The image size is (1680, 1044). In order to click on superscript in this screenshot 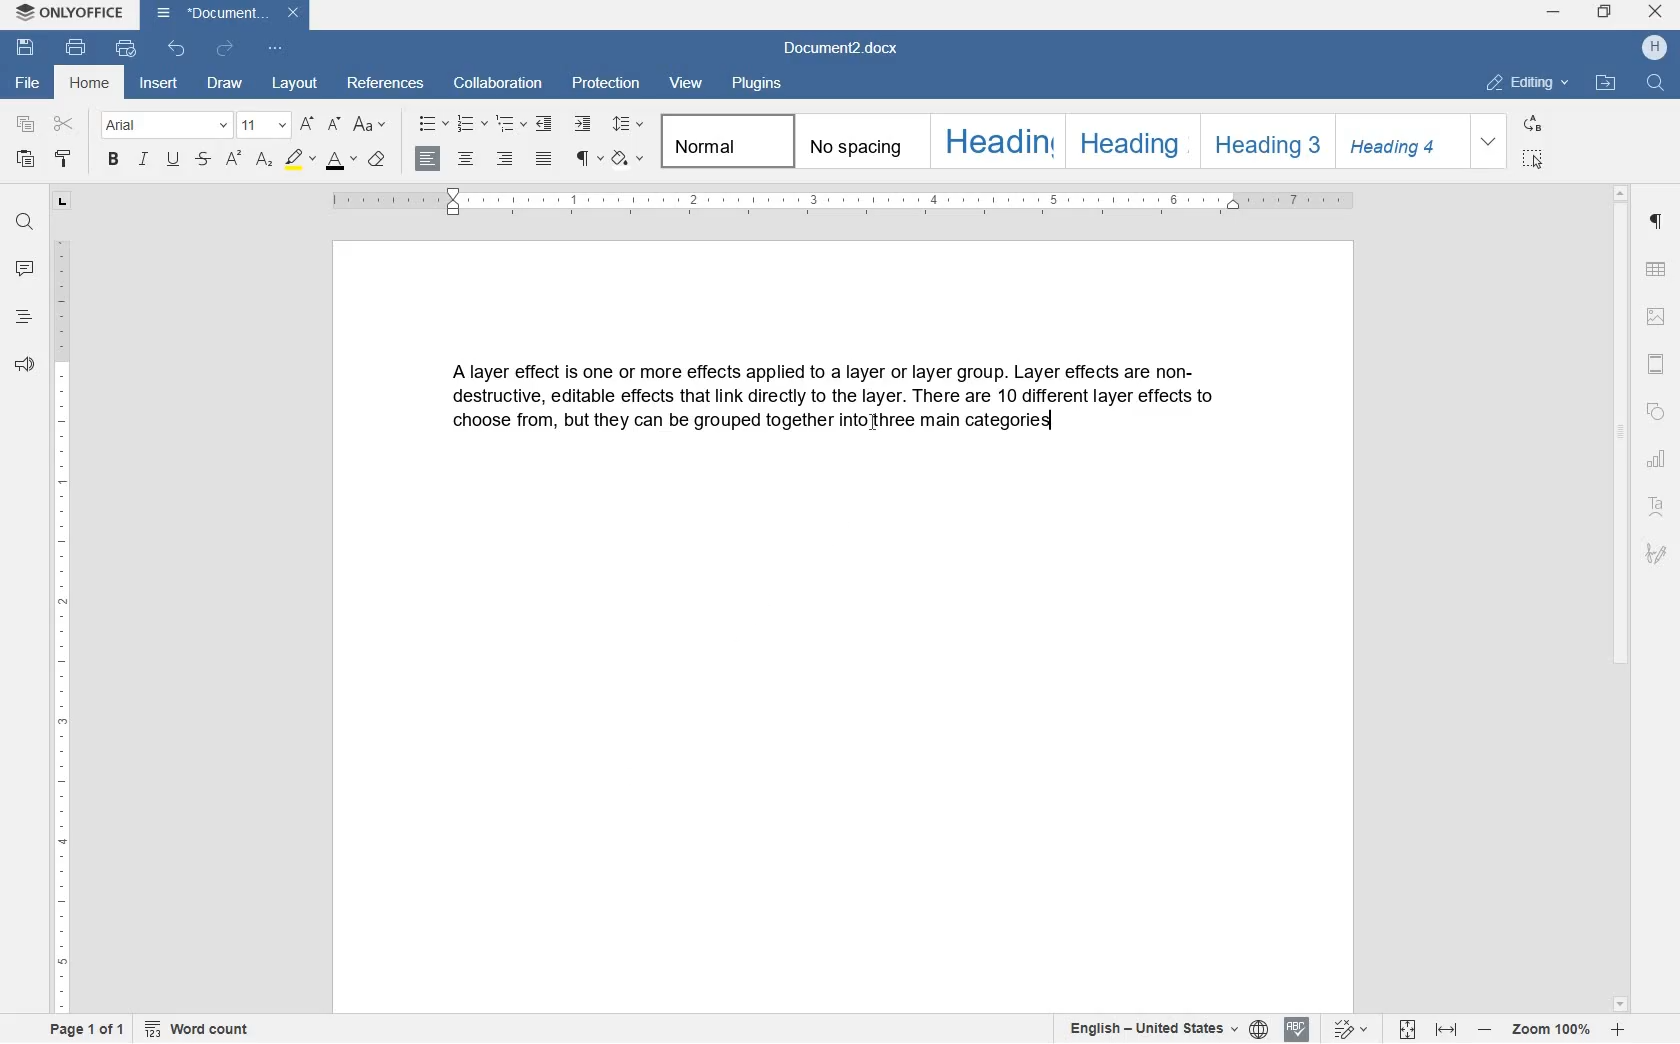, I will do `click(234, 161)`.